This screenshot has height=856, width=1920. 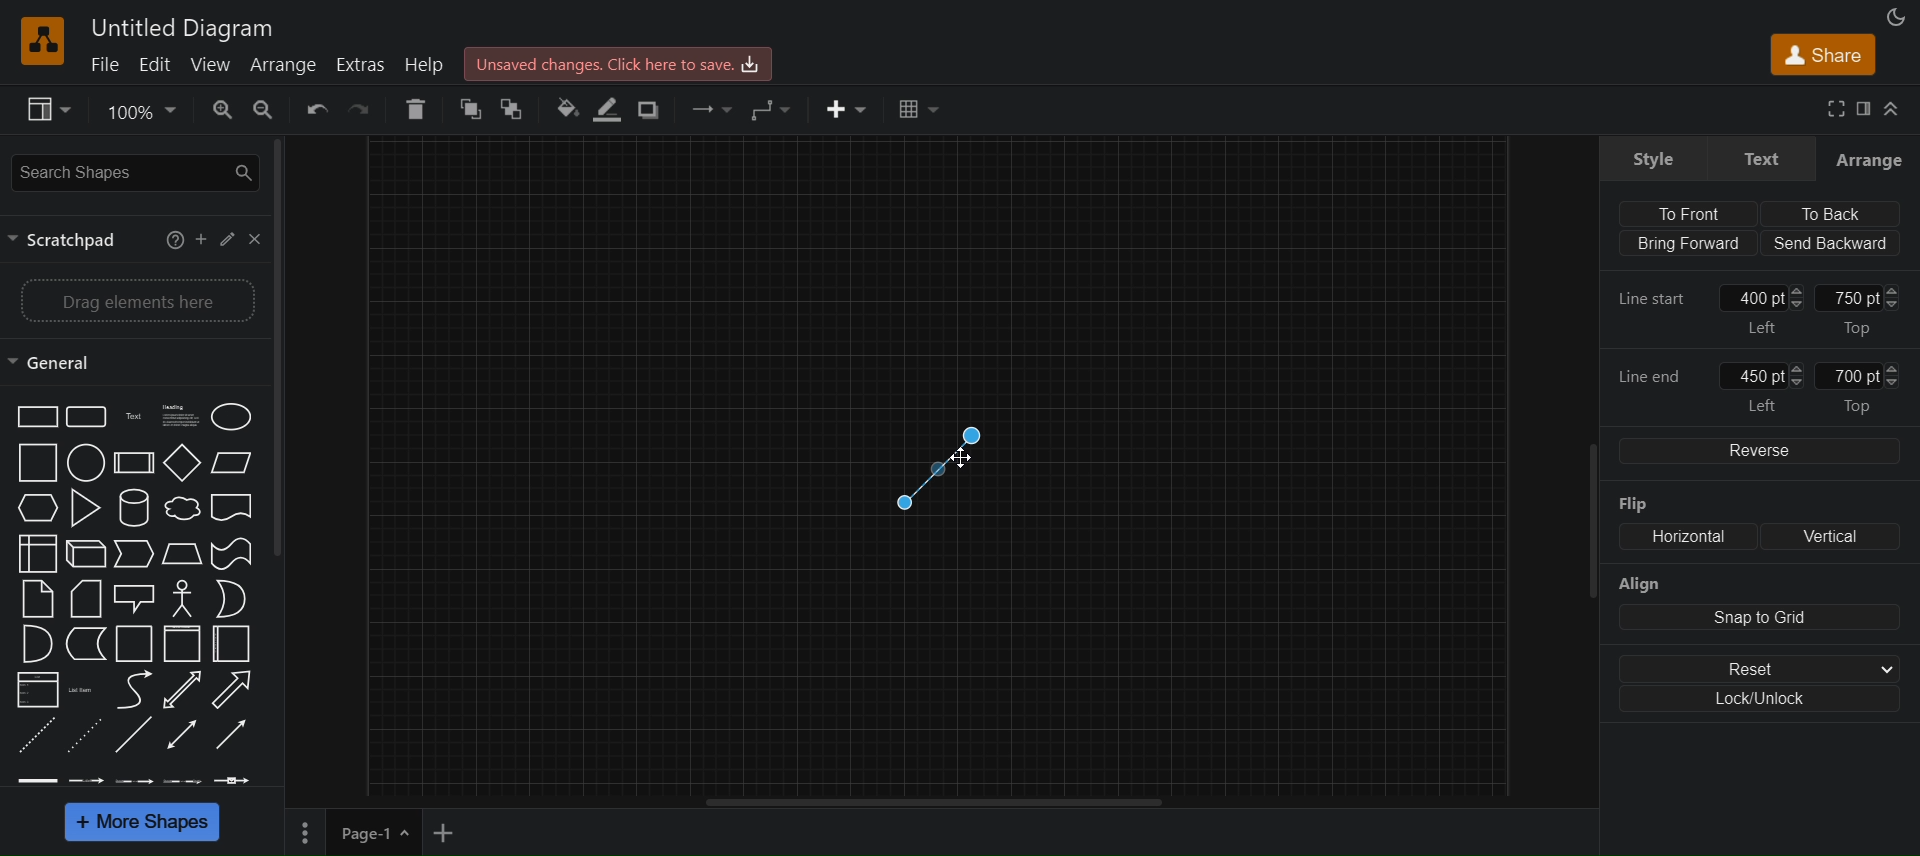 I want to click on Arrow, so click(x=238, y=689).